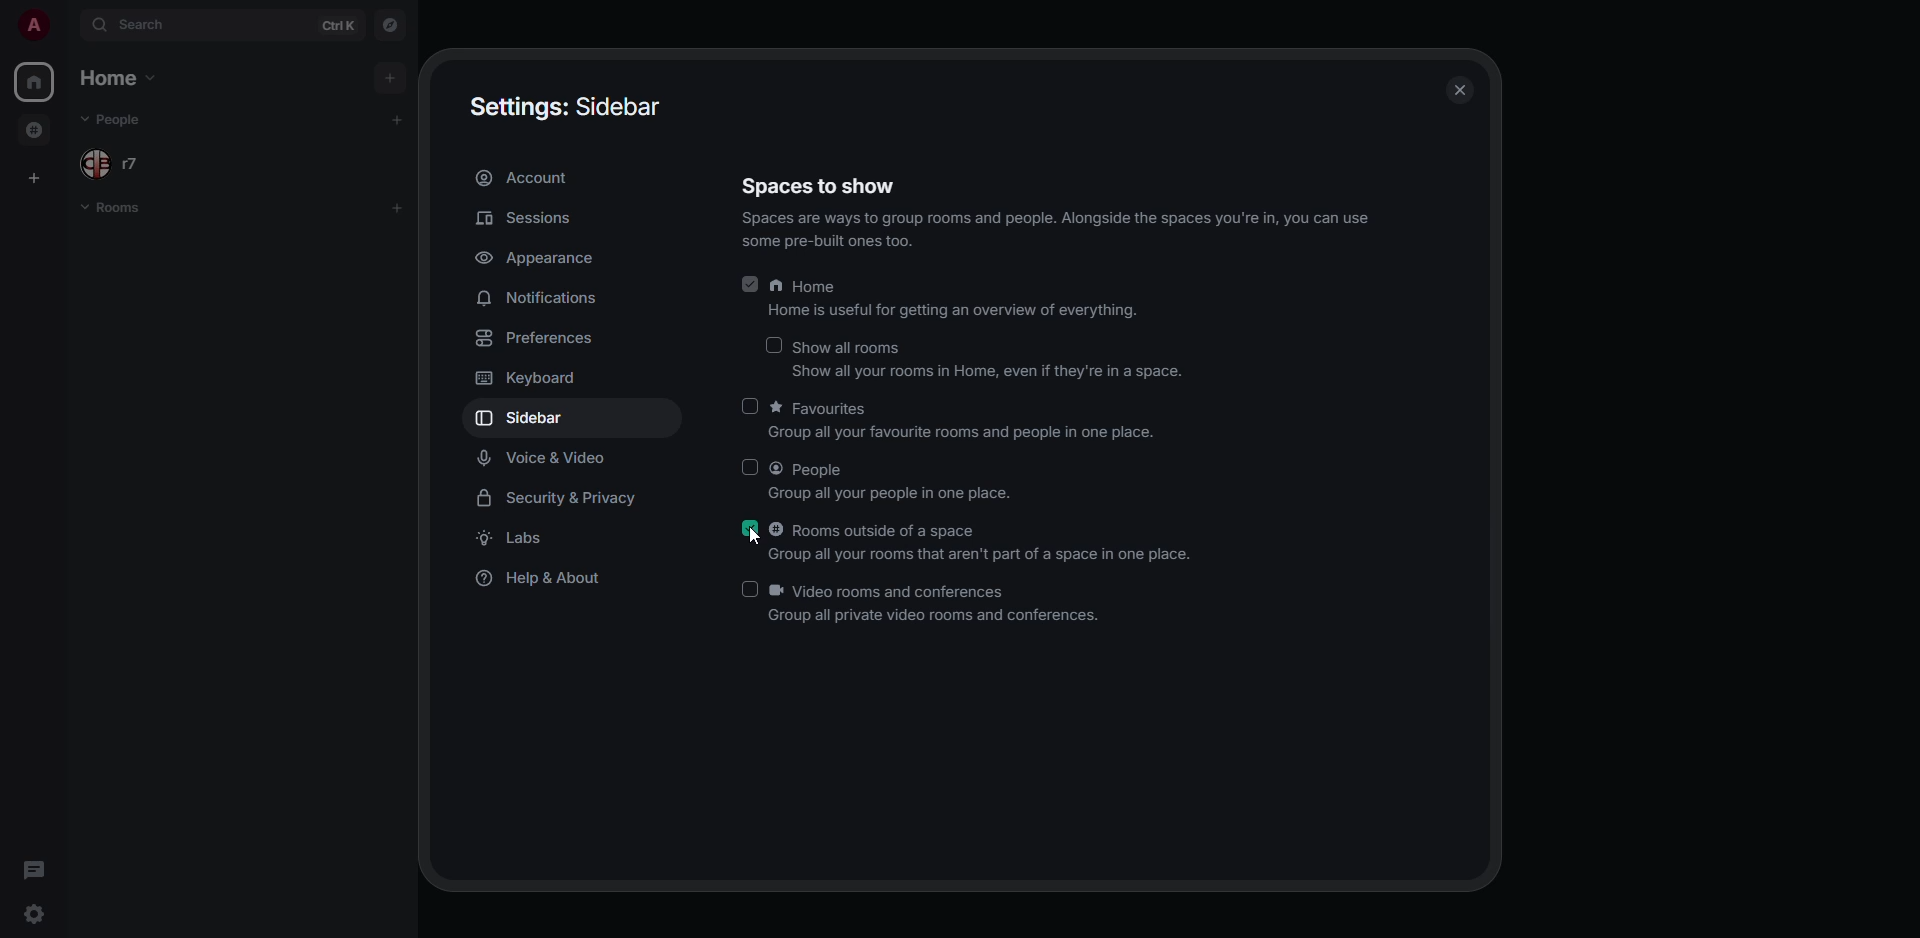  Describe the element at coordinates (35, 80) in the screenshot. I see `home` at that location.